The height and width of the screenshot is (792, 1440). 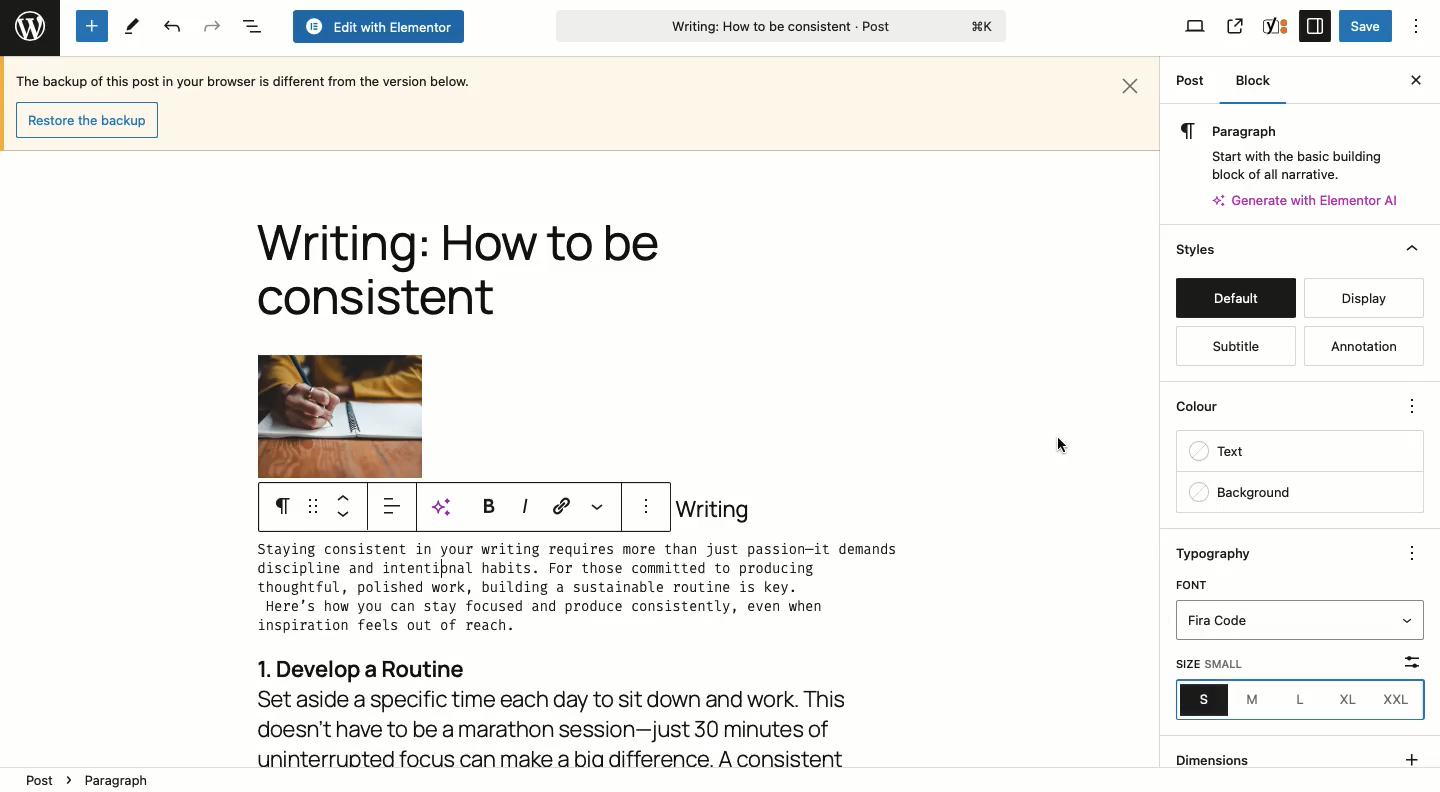 What do you see at coordinates (1235, 347) in the screenshot?
I see `Subtitle` at bounding box center [1235, 347].